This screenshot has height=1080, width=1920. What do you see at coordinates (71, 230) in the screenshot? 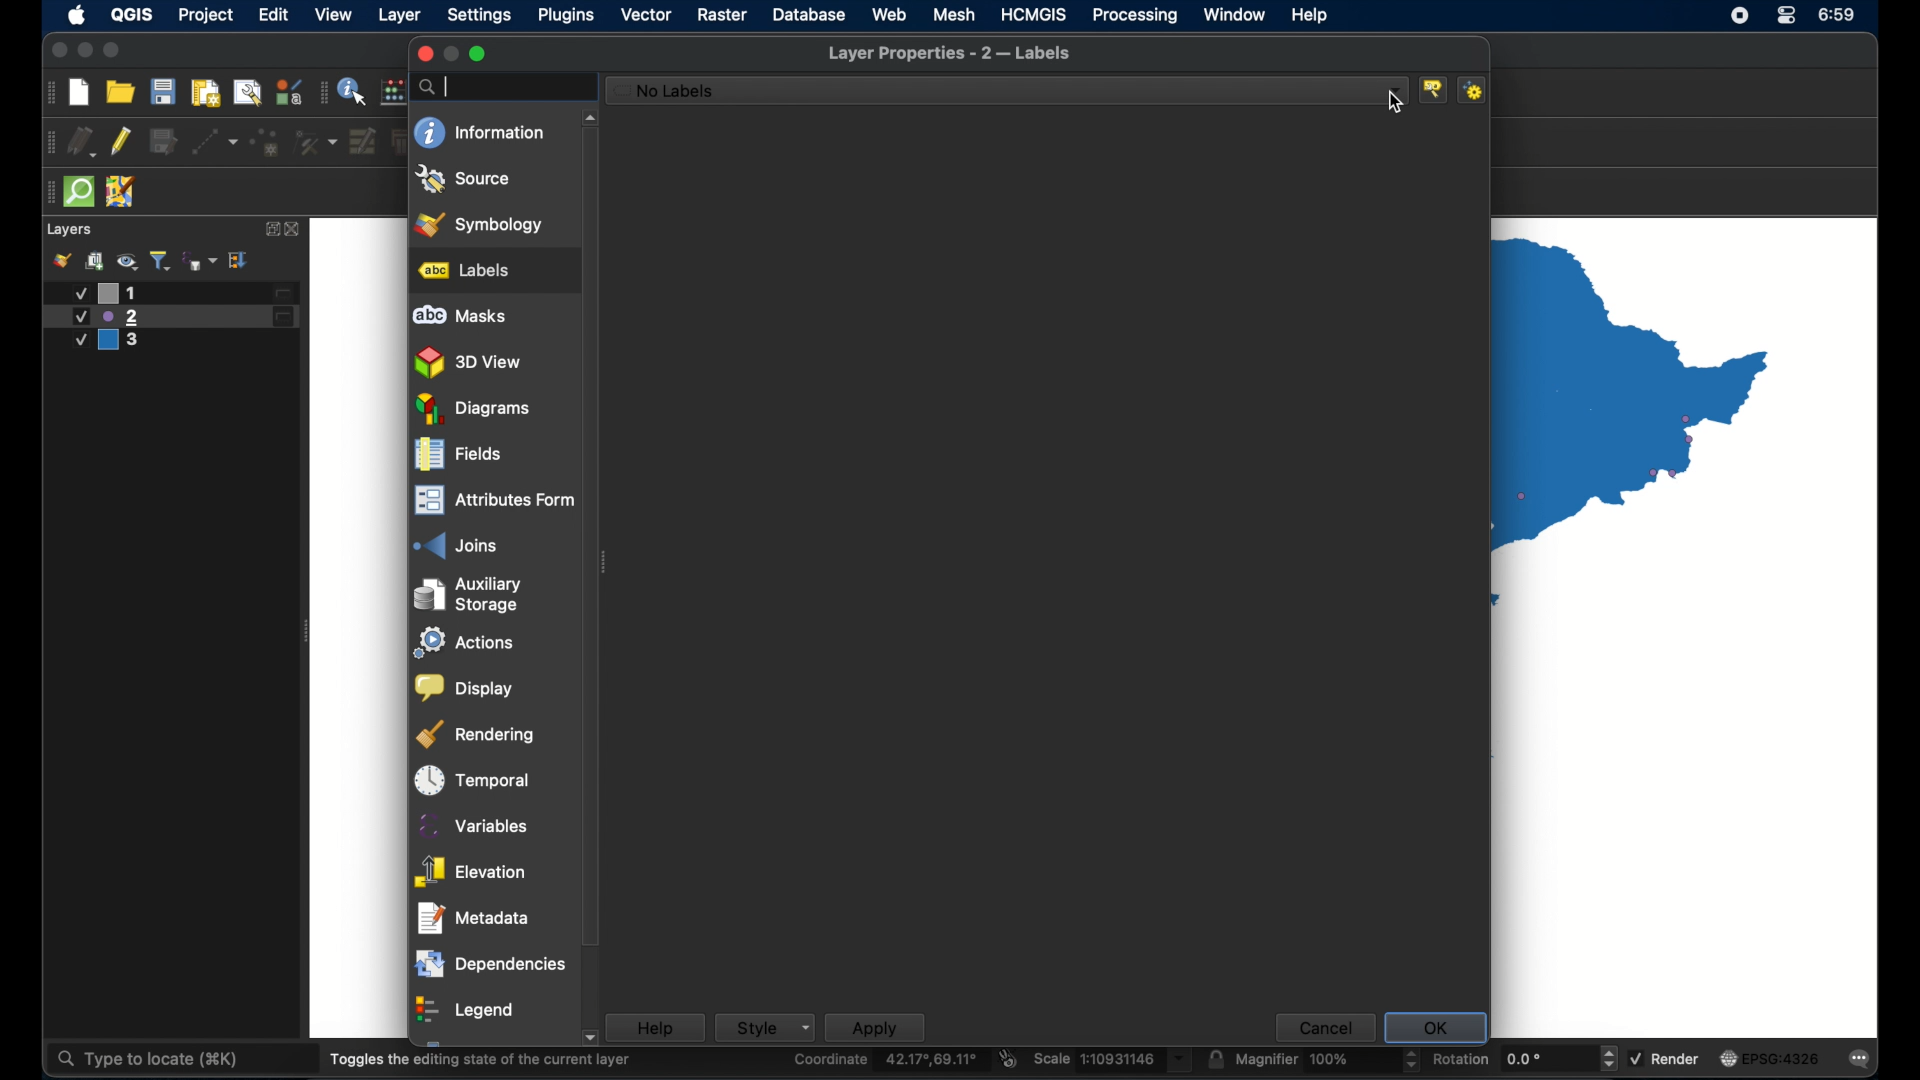
I see `layers` at bounding box center [71, 230].